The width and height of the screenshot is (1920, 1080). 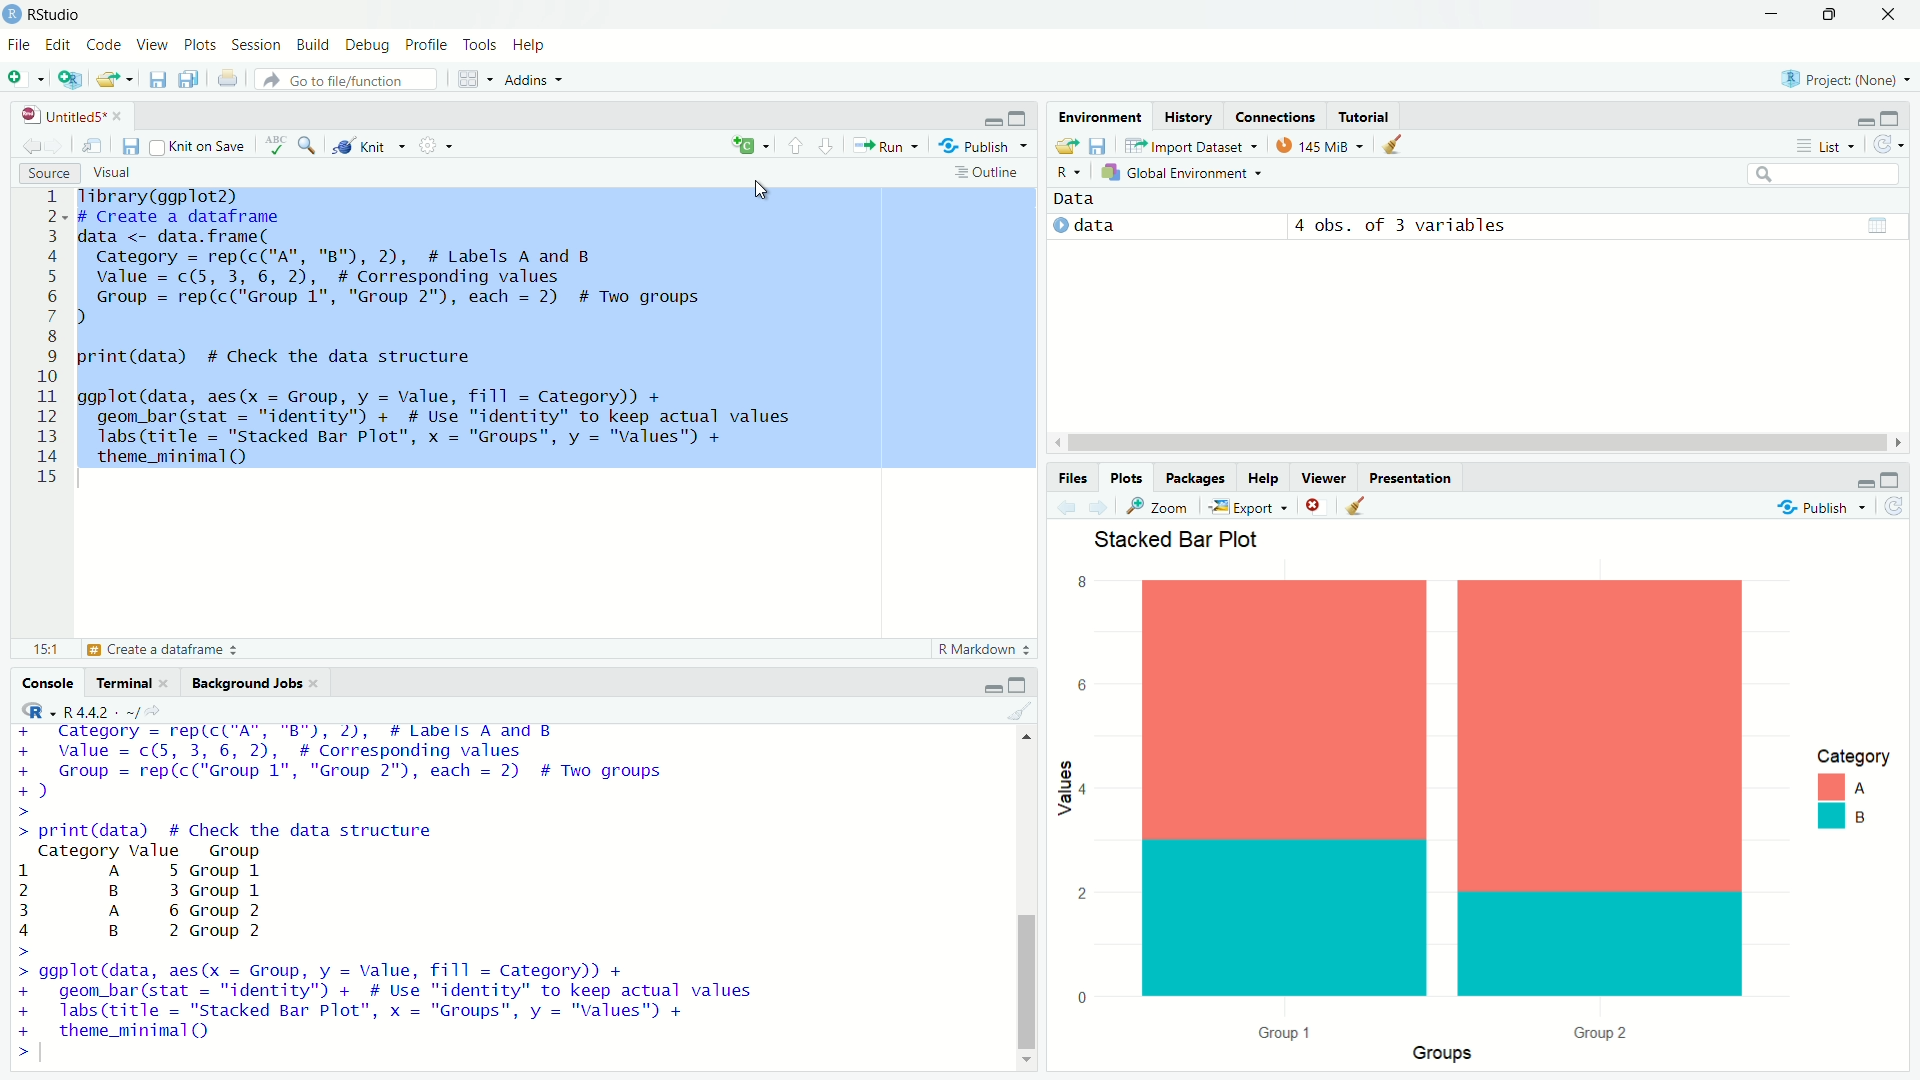 What do you see at coordinates (1861, 481) in the screenshot?
I see `Minimize` at bounding box center [1861, 481].